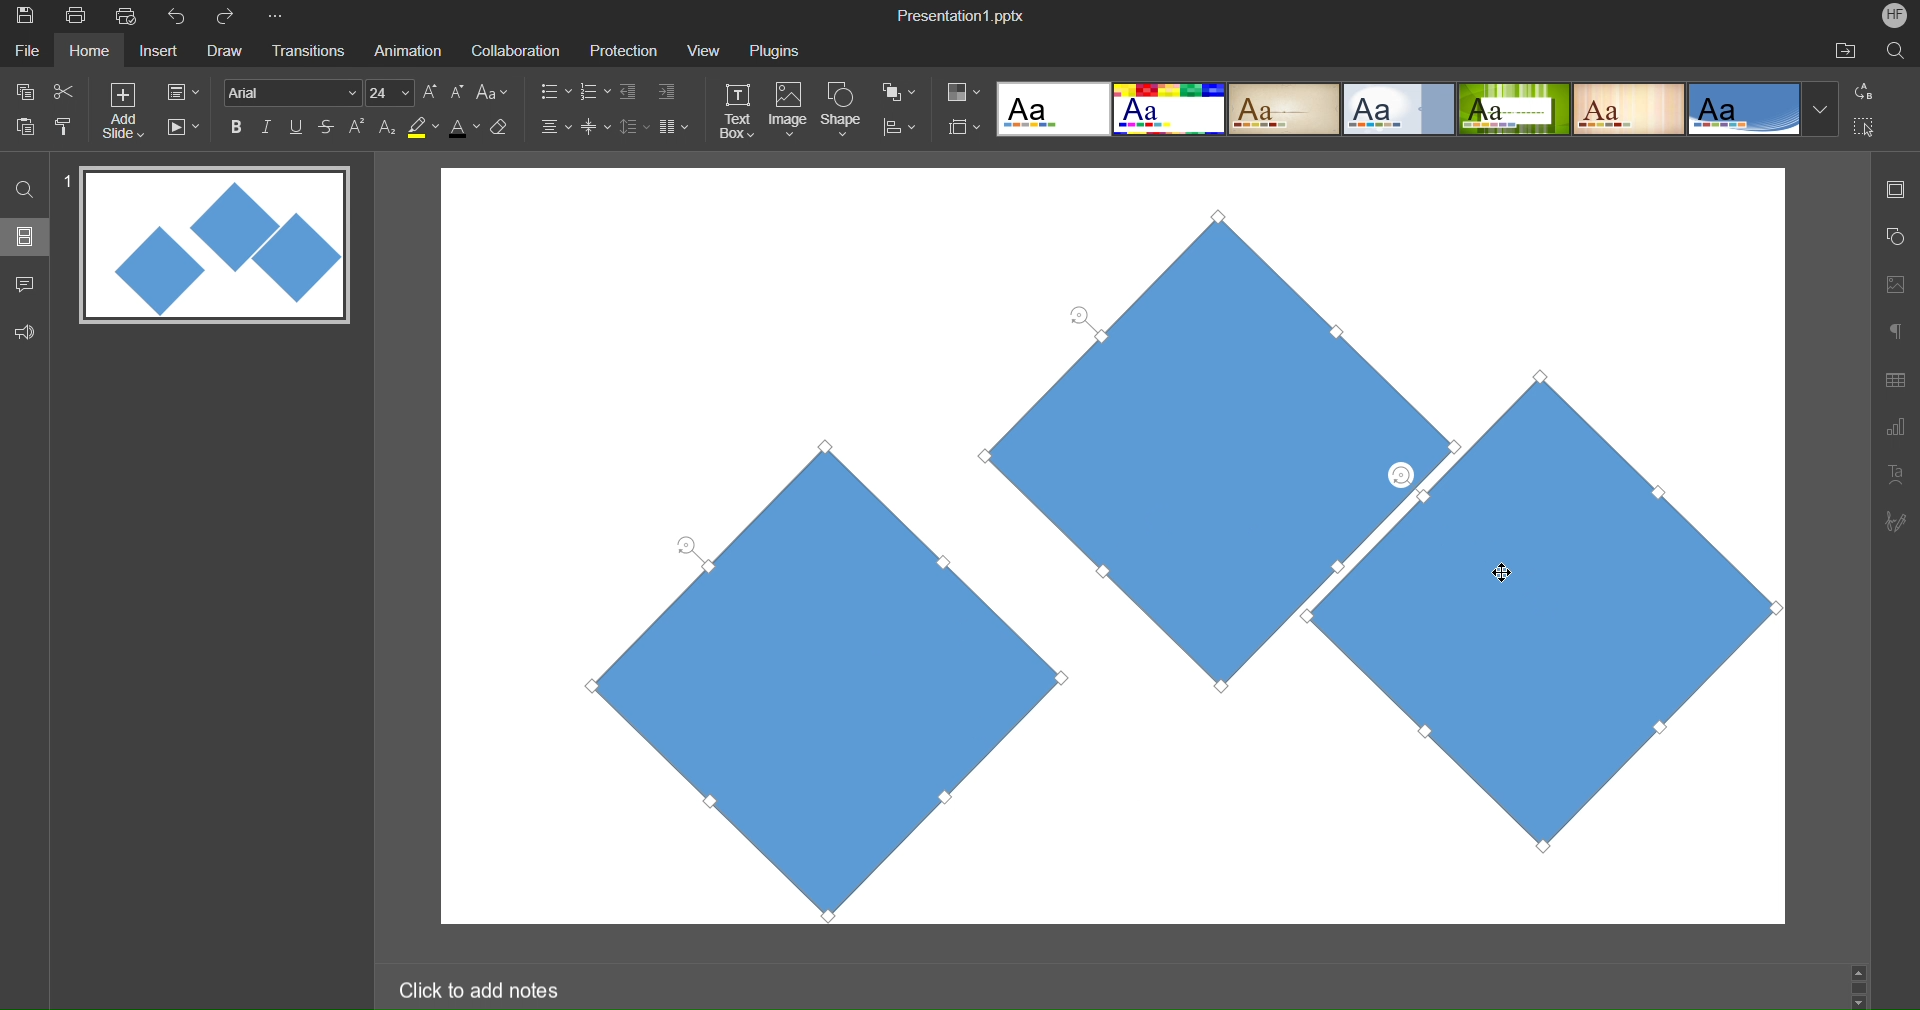 Image resolution: width=1920 pixels, height=1010 pixels. Describe the element at coordinates (89, 51) in the screenshot. I see `Home` at that location.